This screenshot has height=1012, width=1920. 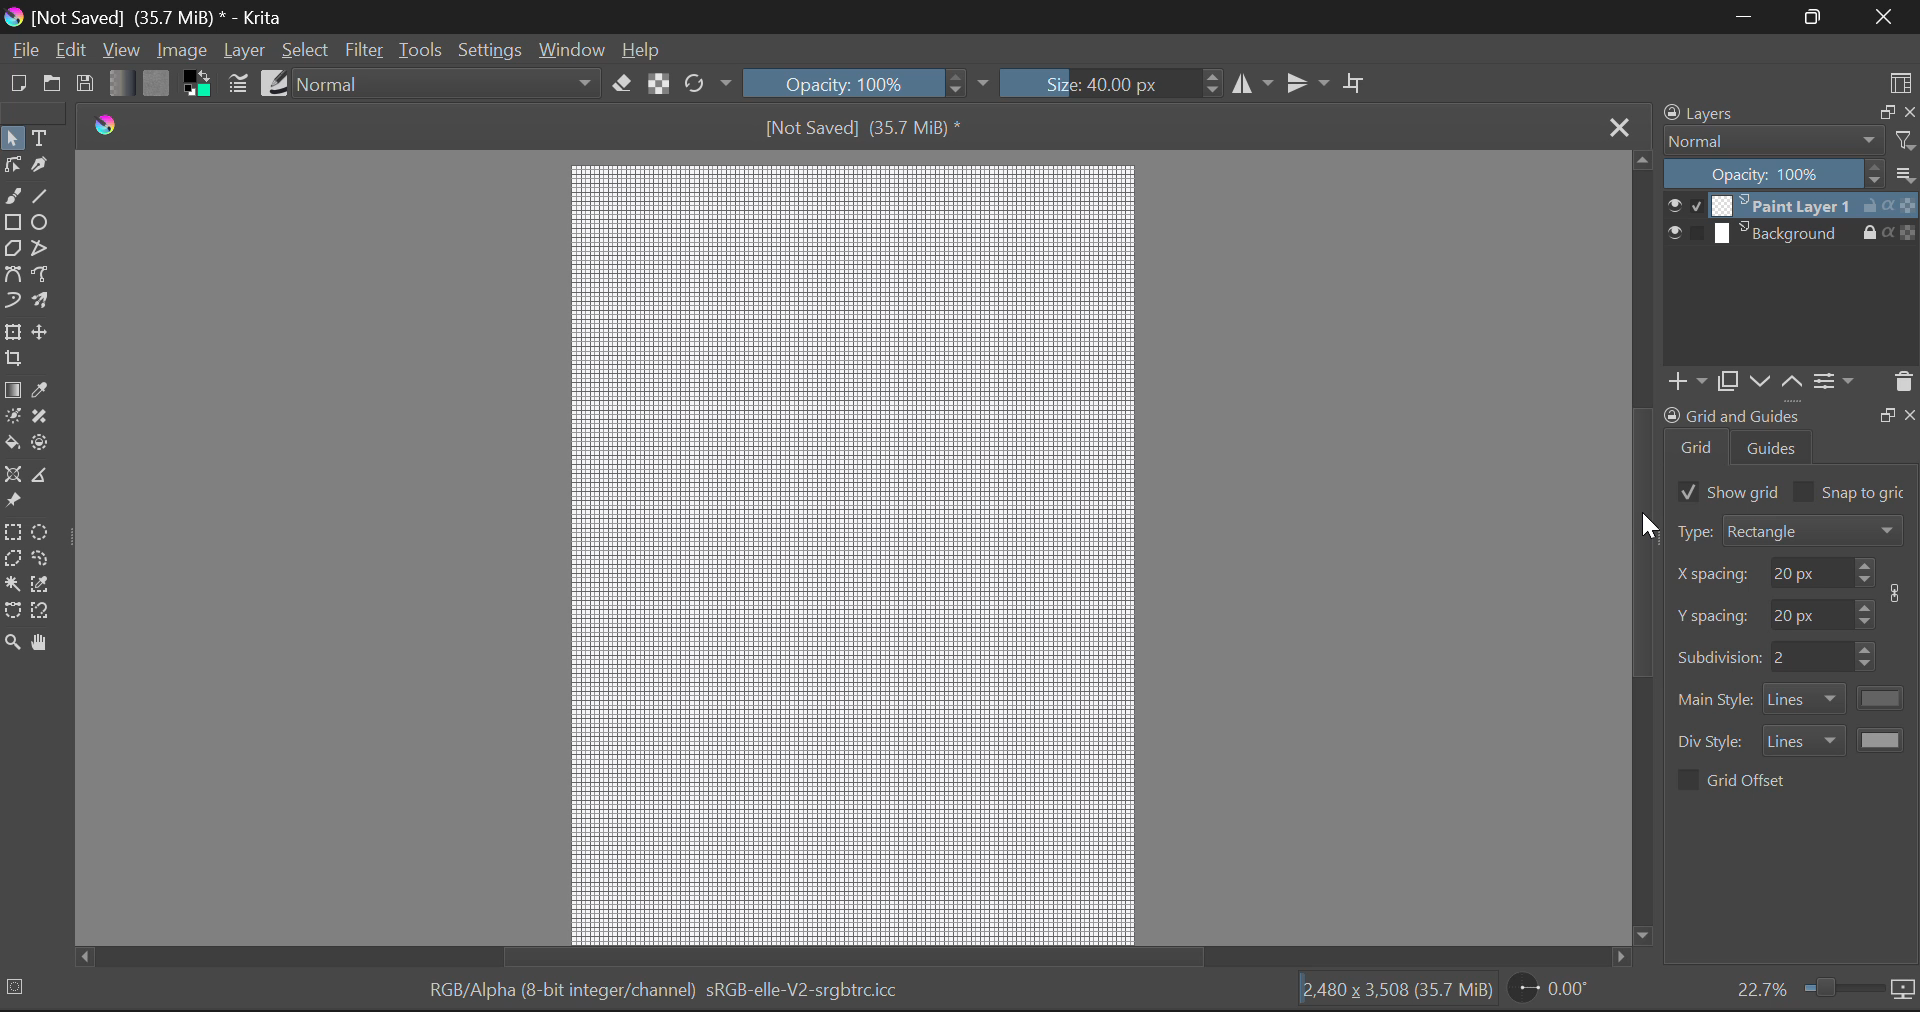 I want to click on guides, so click(x=1773, y=447).